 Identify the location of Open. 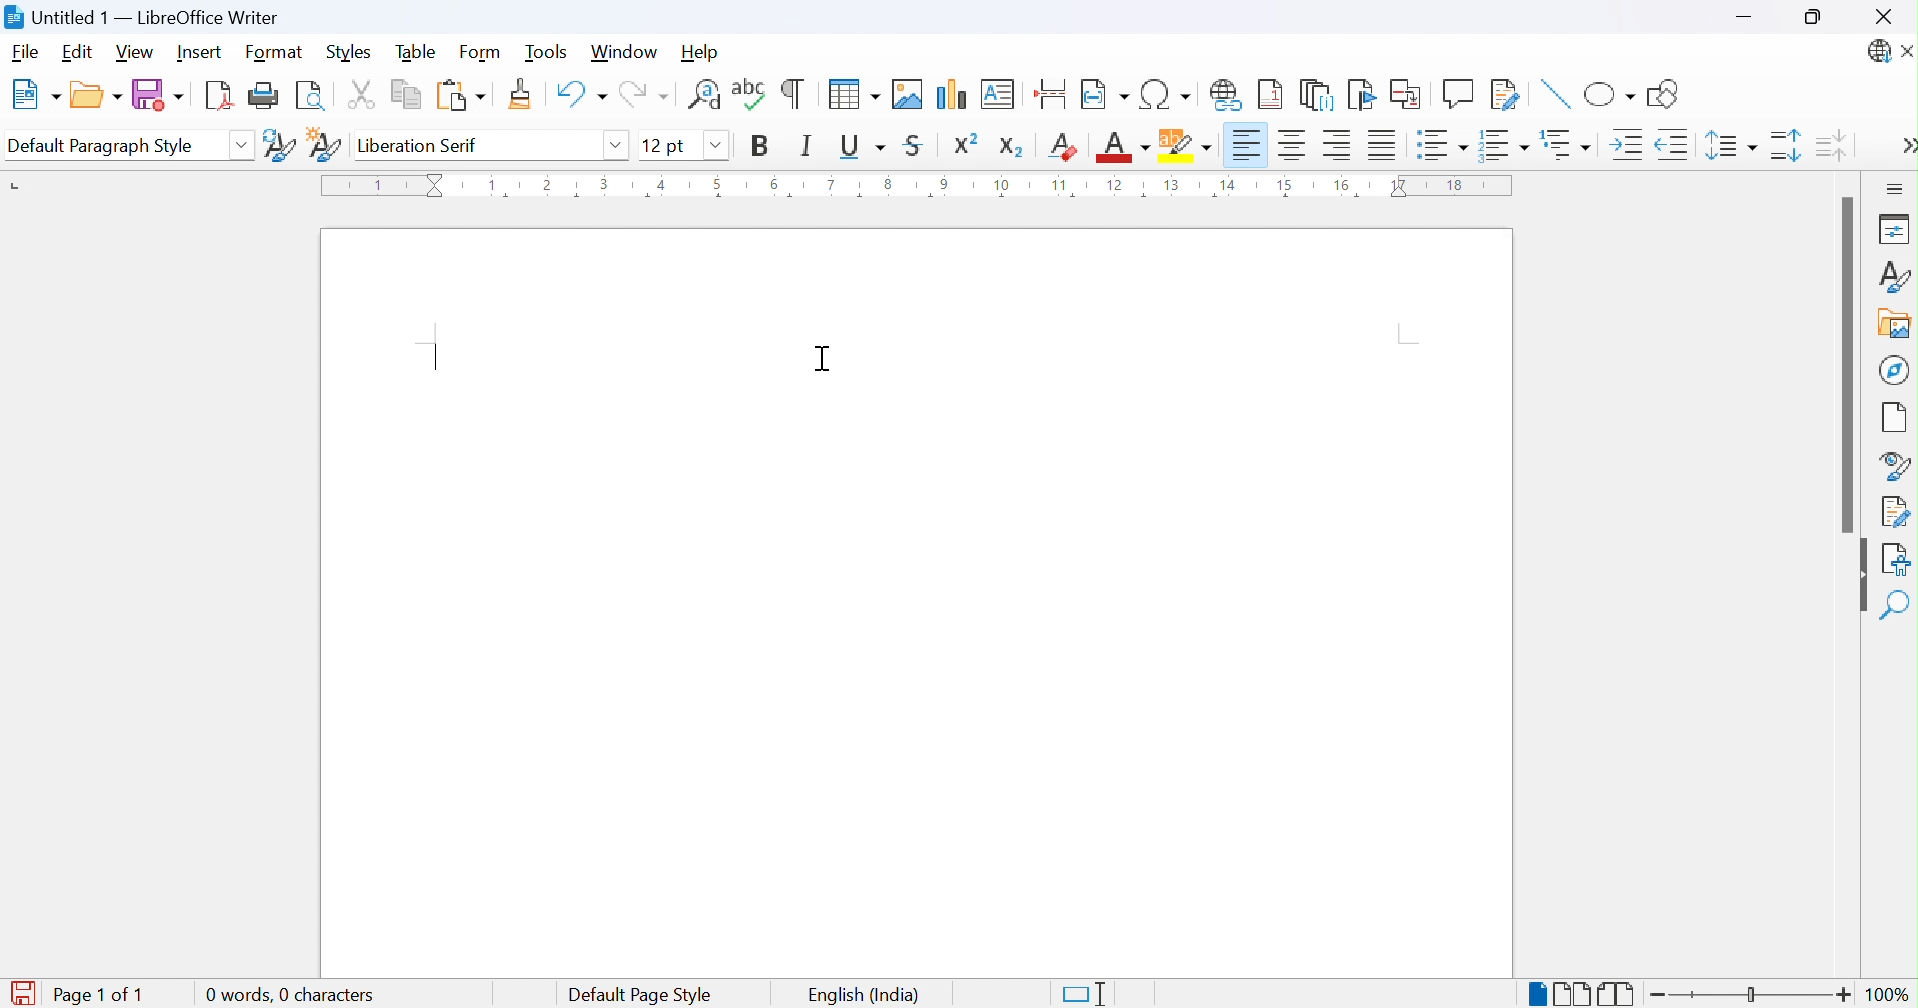
(97, 91).